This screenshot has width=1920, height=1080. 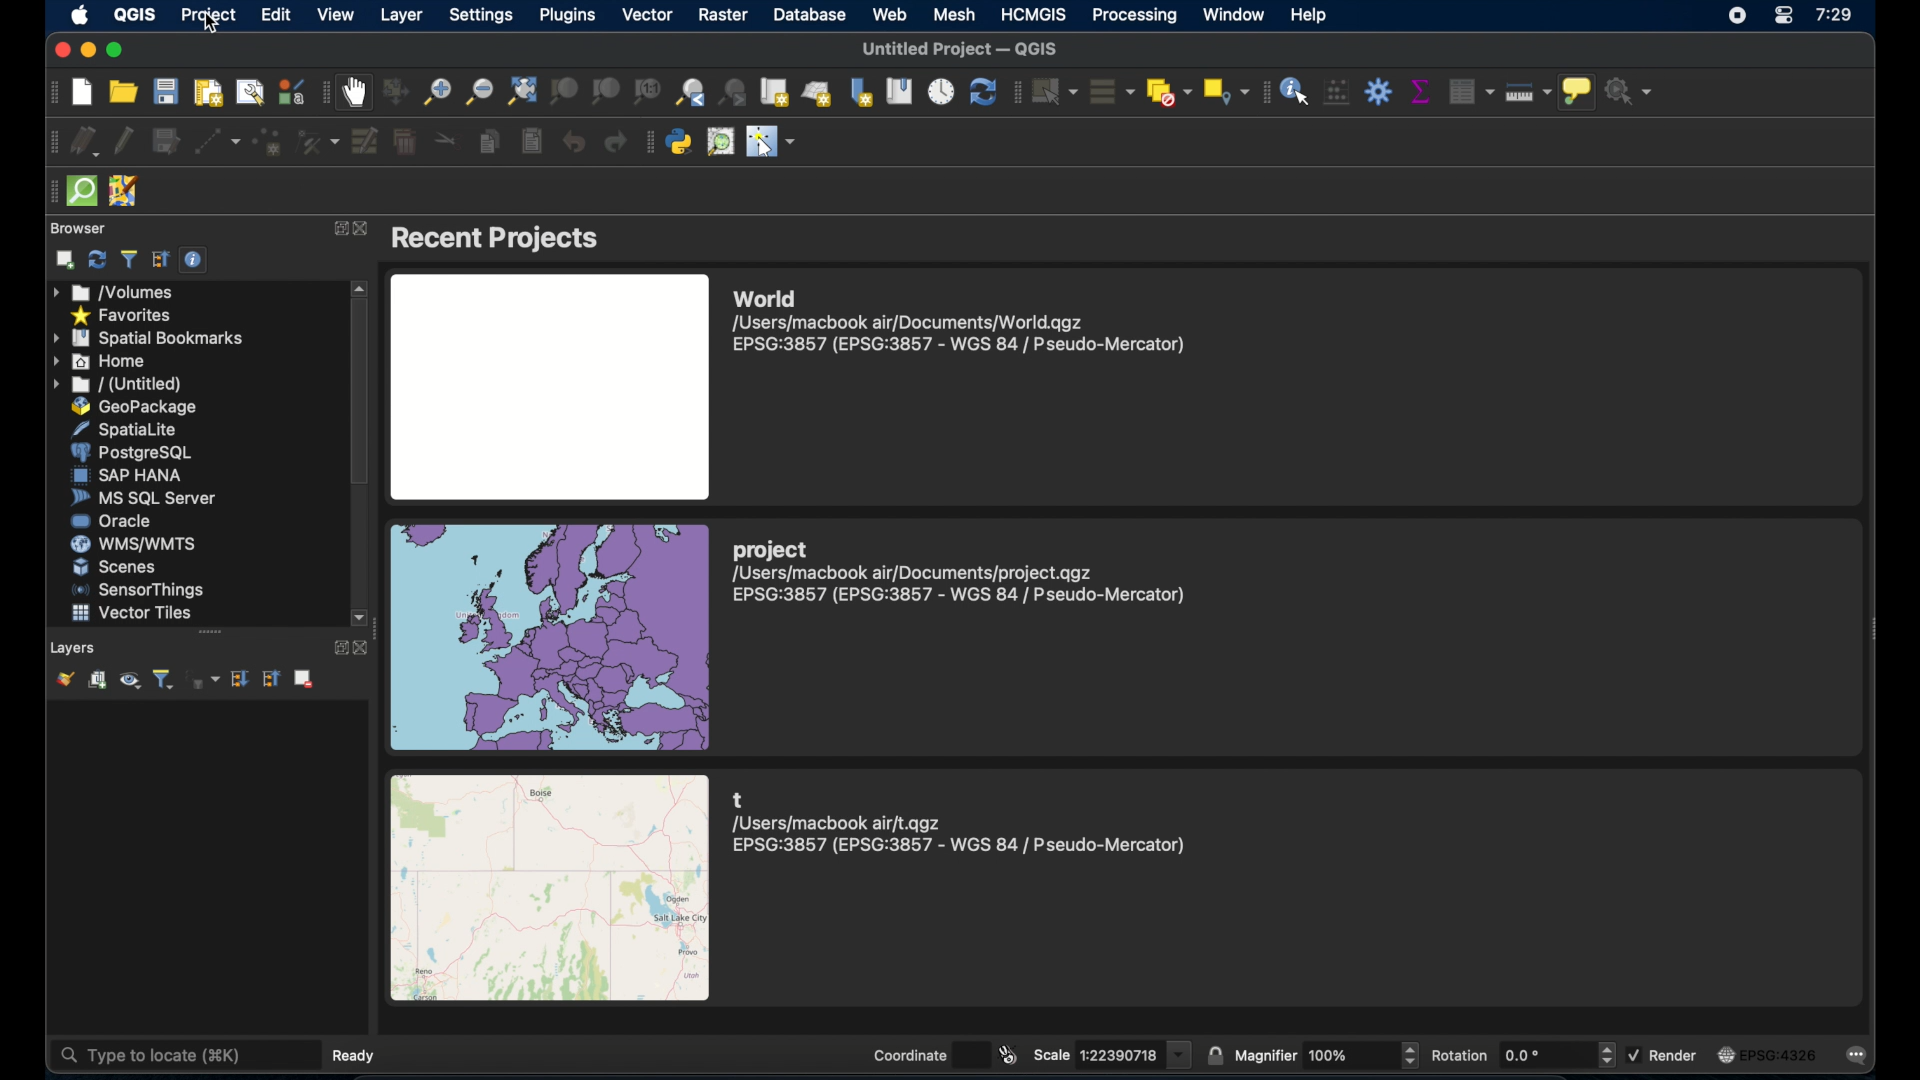 What do you see at coordinates (1727, 1055) in the screenshot?
I see `image` at bounding box center [1727, 1055].